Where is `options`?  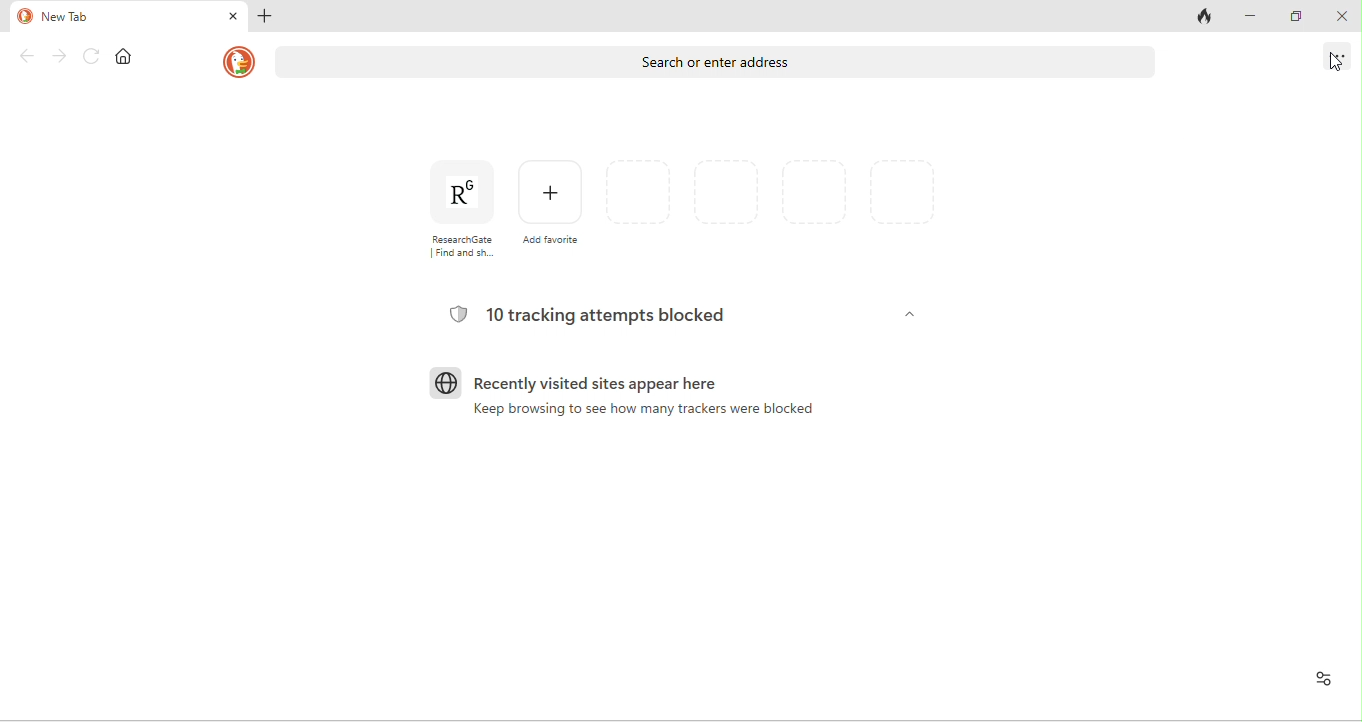 options is located at coordinates (1336, 61).